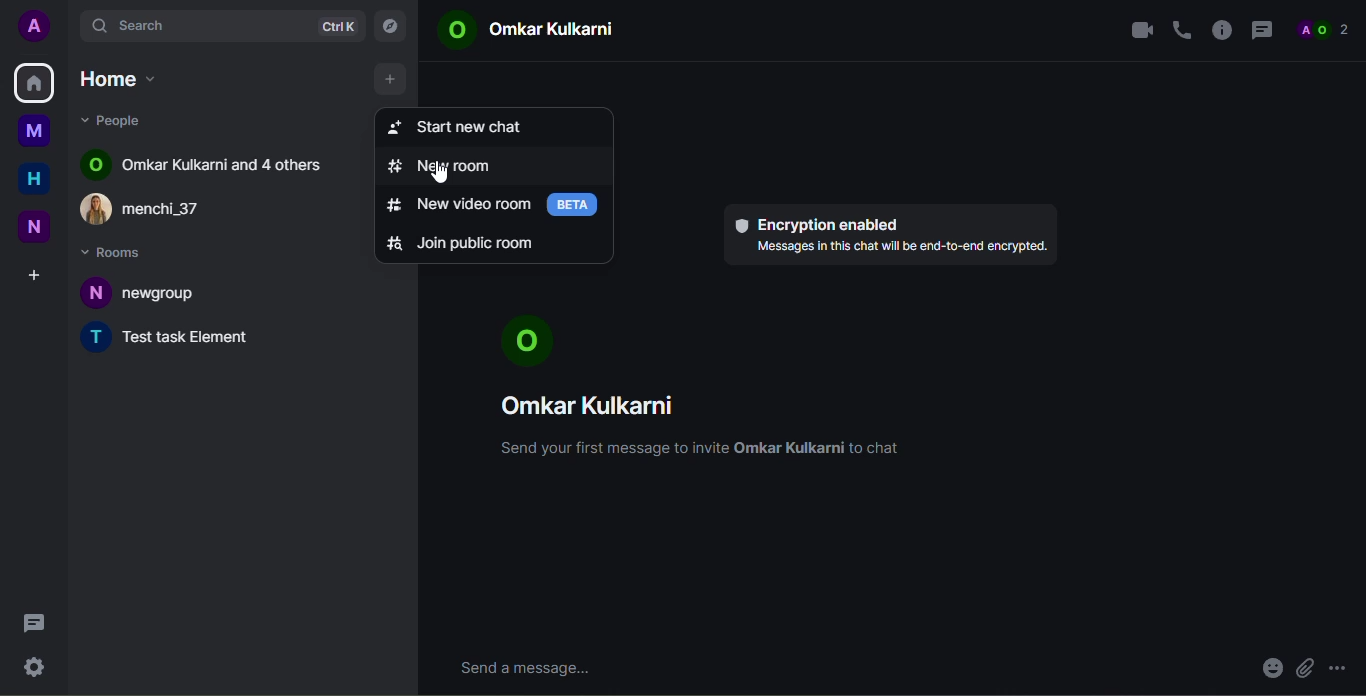 This screenshot has height=696, width=1366. Describe the element at coordinates (115, 251) in the screenshot. I see `rooms` at that location.